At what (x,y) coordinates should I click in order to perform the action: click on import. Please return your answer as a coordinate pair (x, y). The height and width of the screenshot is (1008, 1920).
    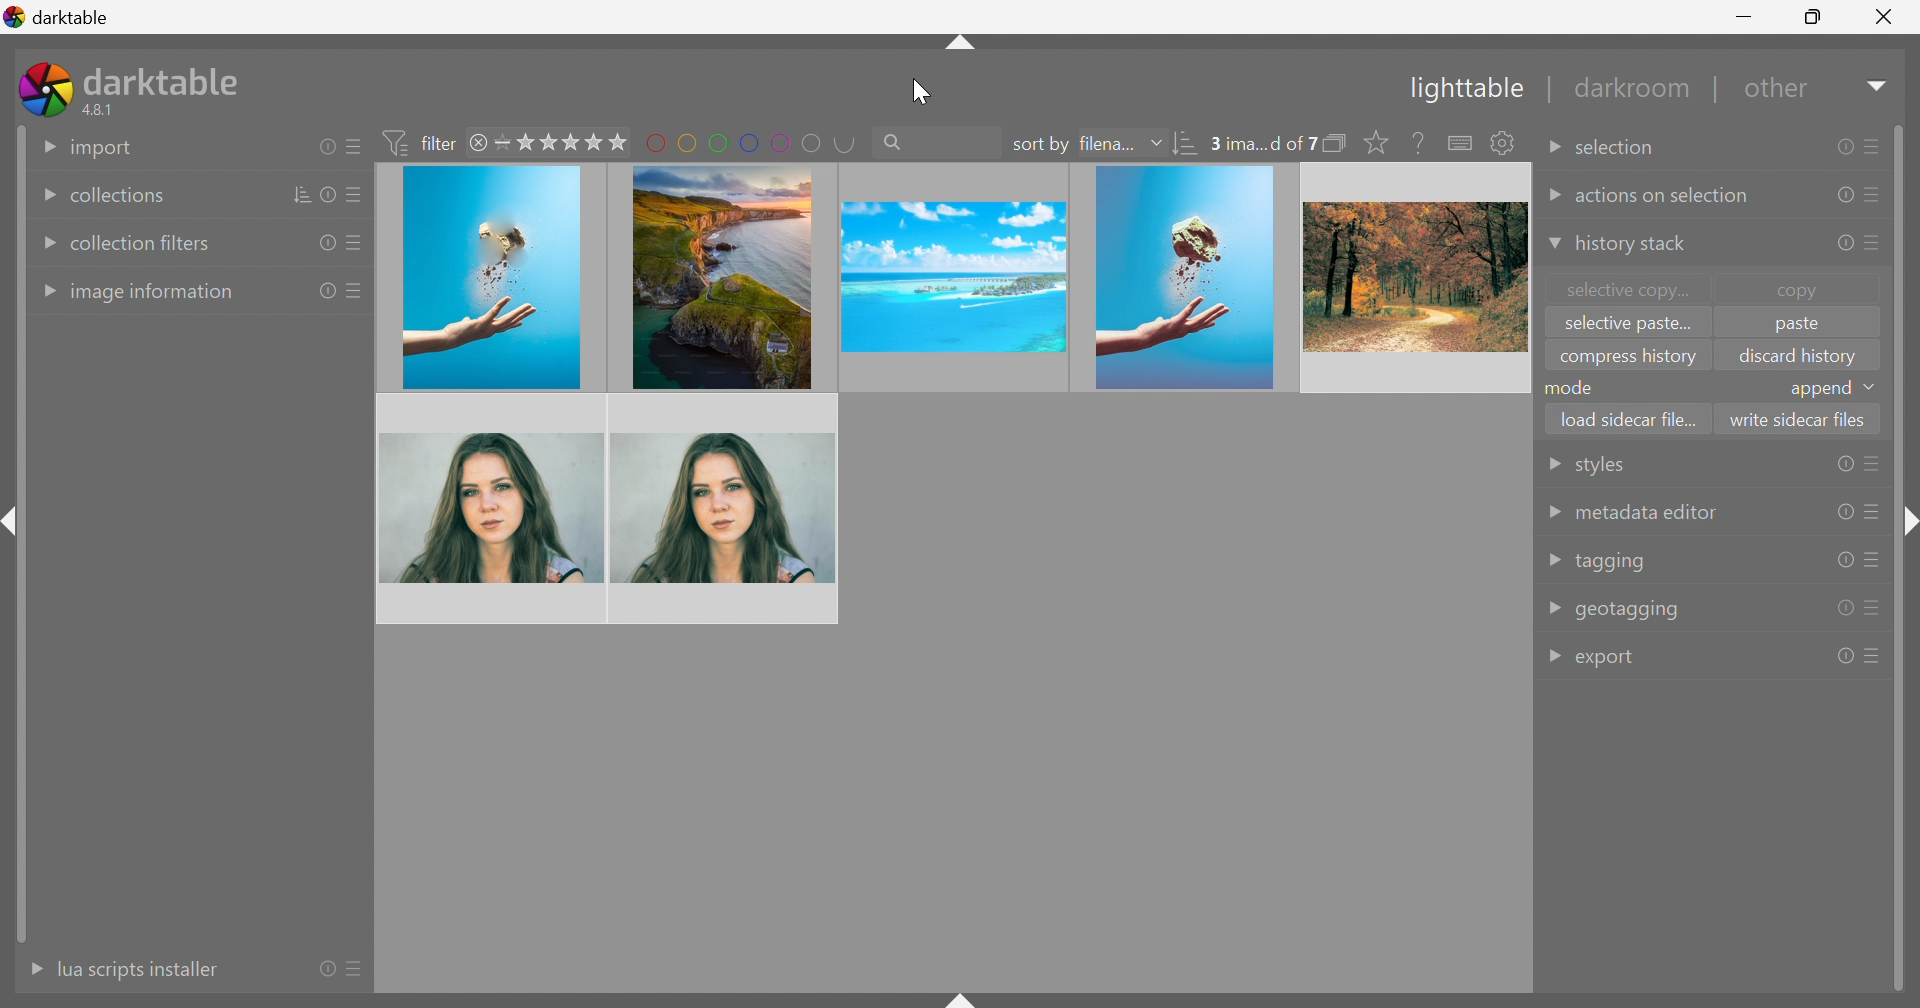
    Looking at the image, I should click on (103, 149).